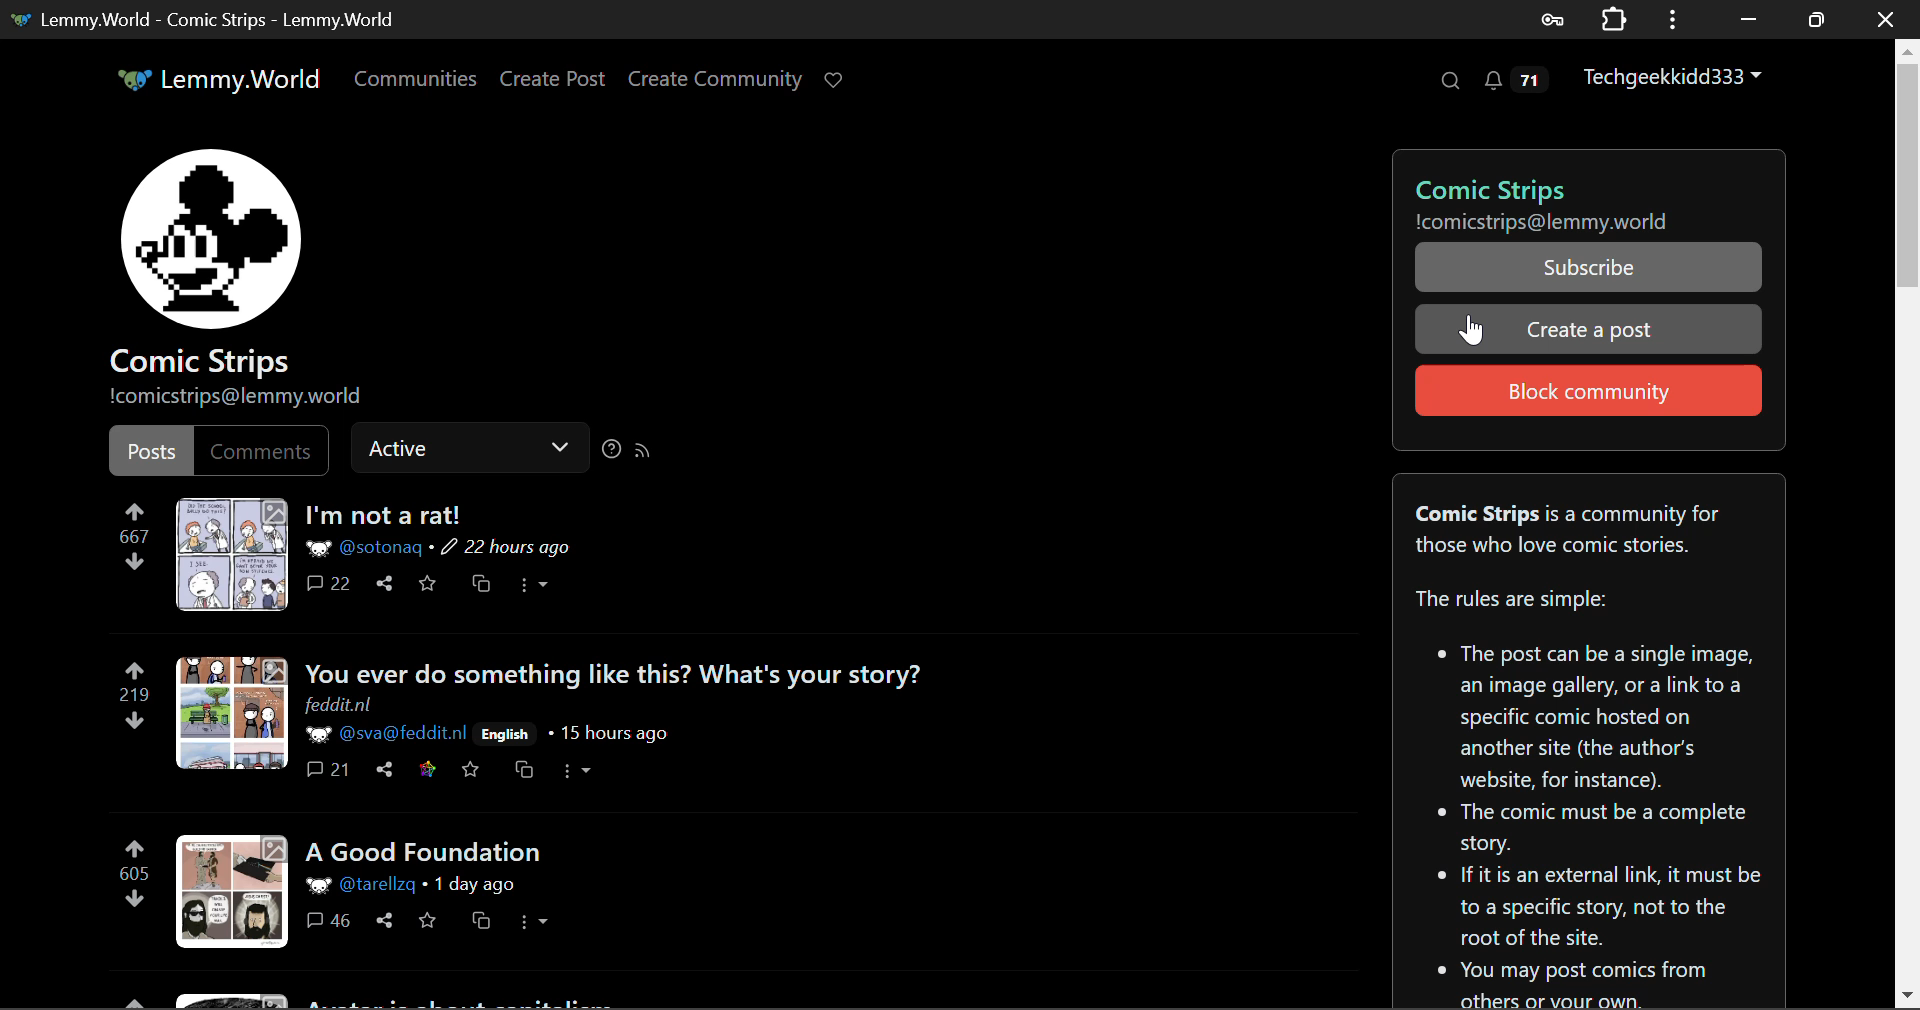 The height and width of the screenshot is (1010, 1920). I want to click on Posts Filter Selected, so click(150, 449).